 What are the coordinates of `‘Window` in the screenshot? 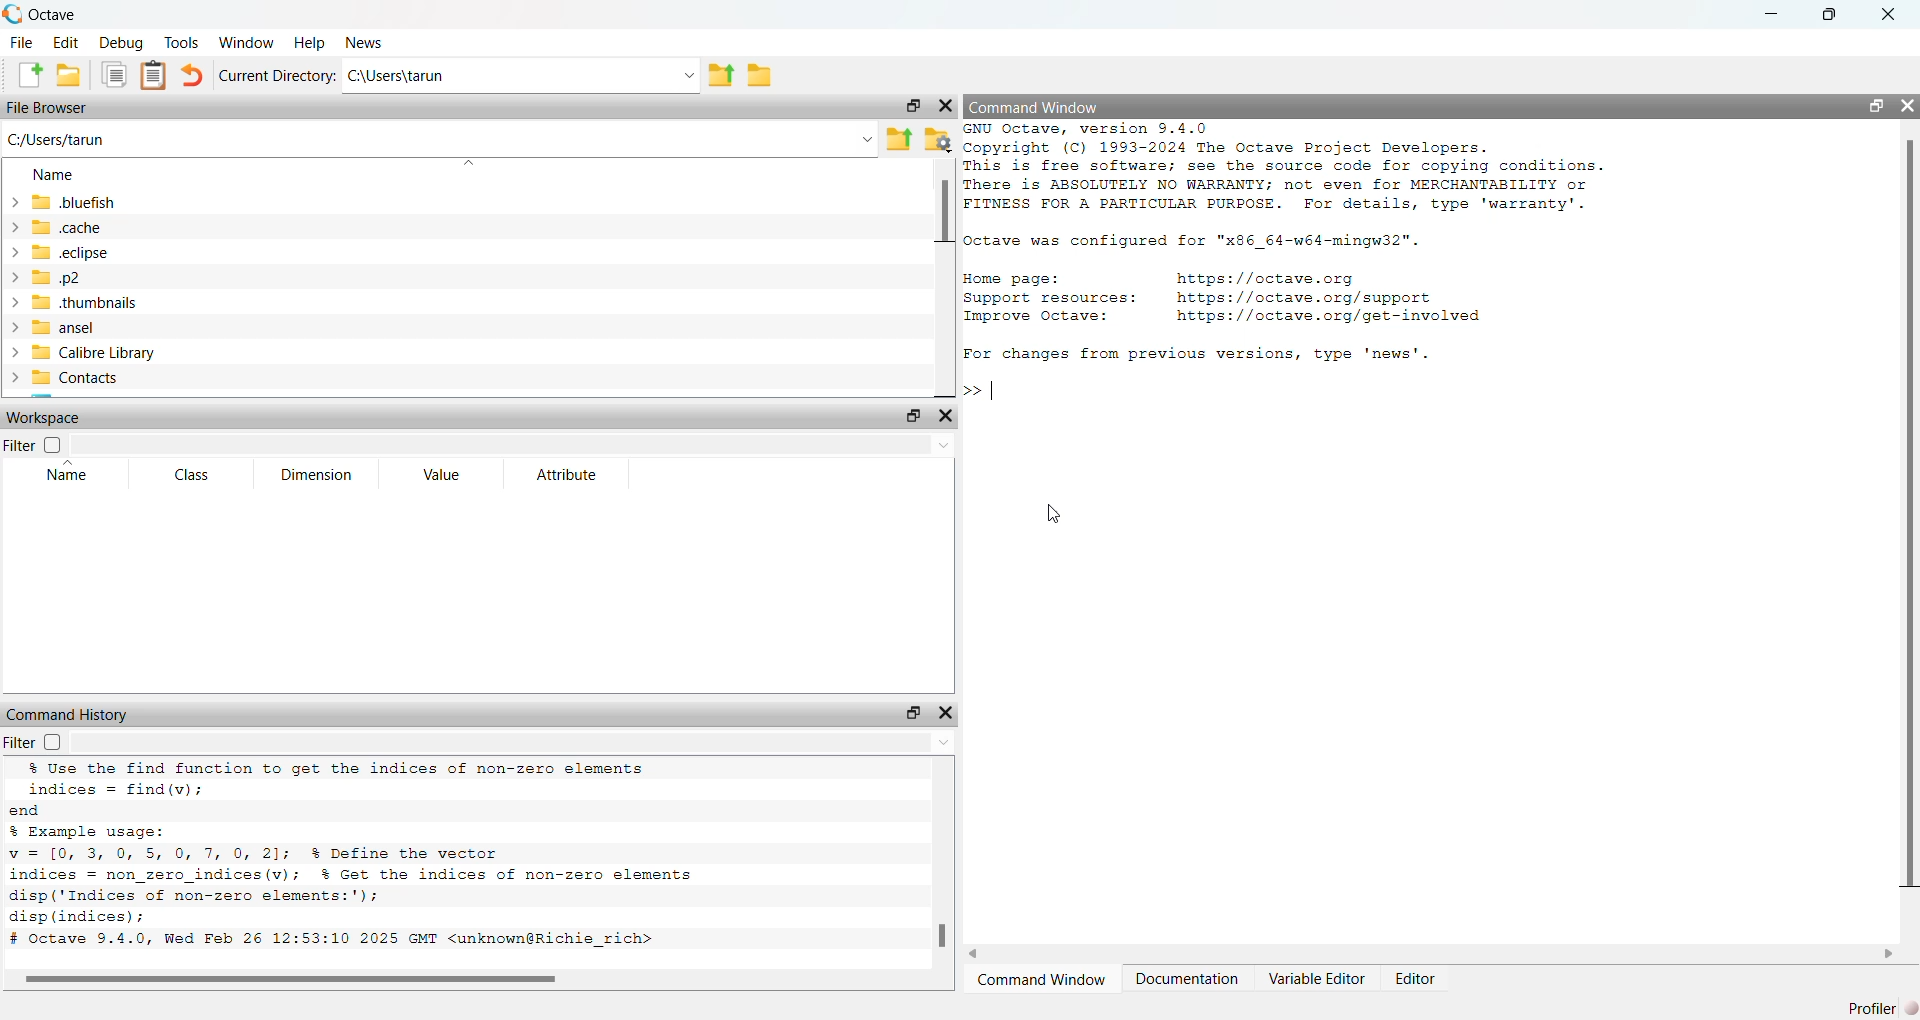 It's located at (244, 43).